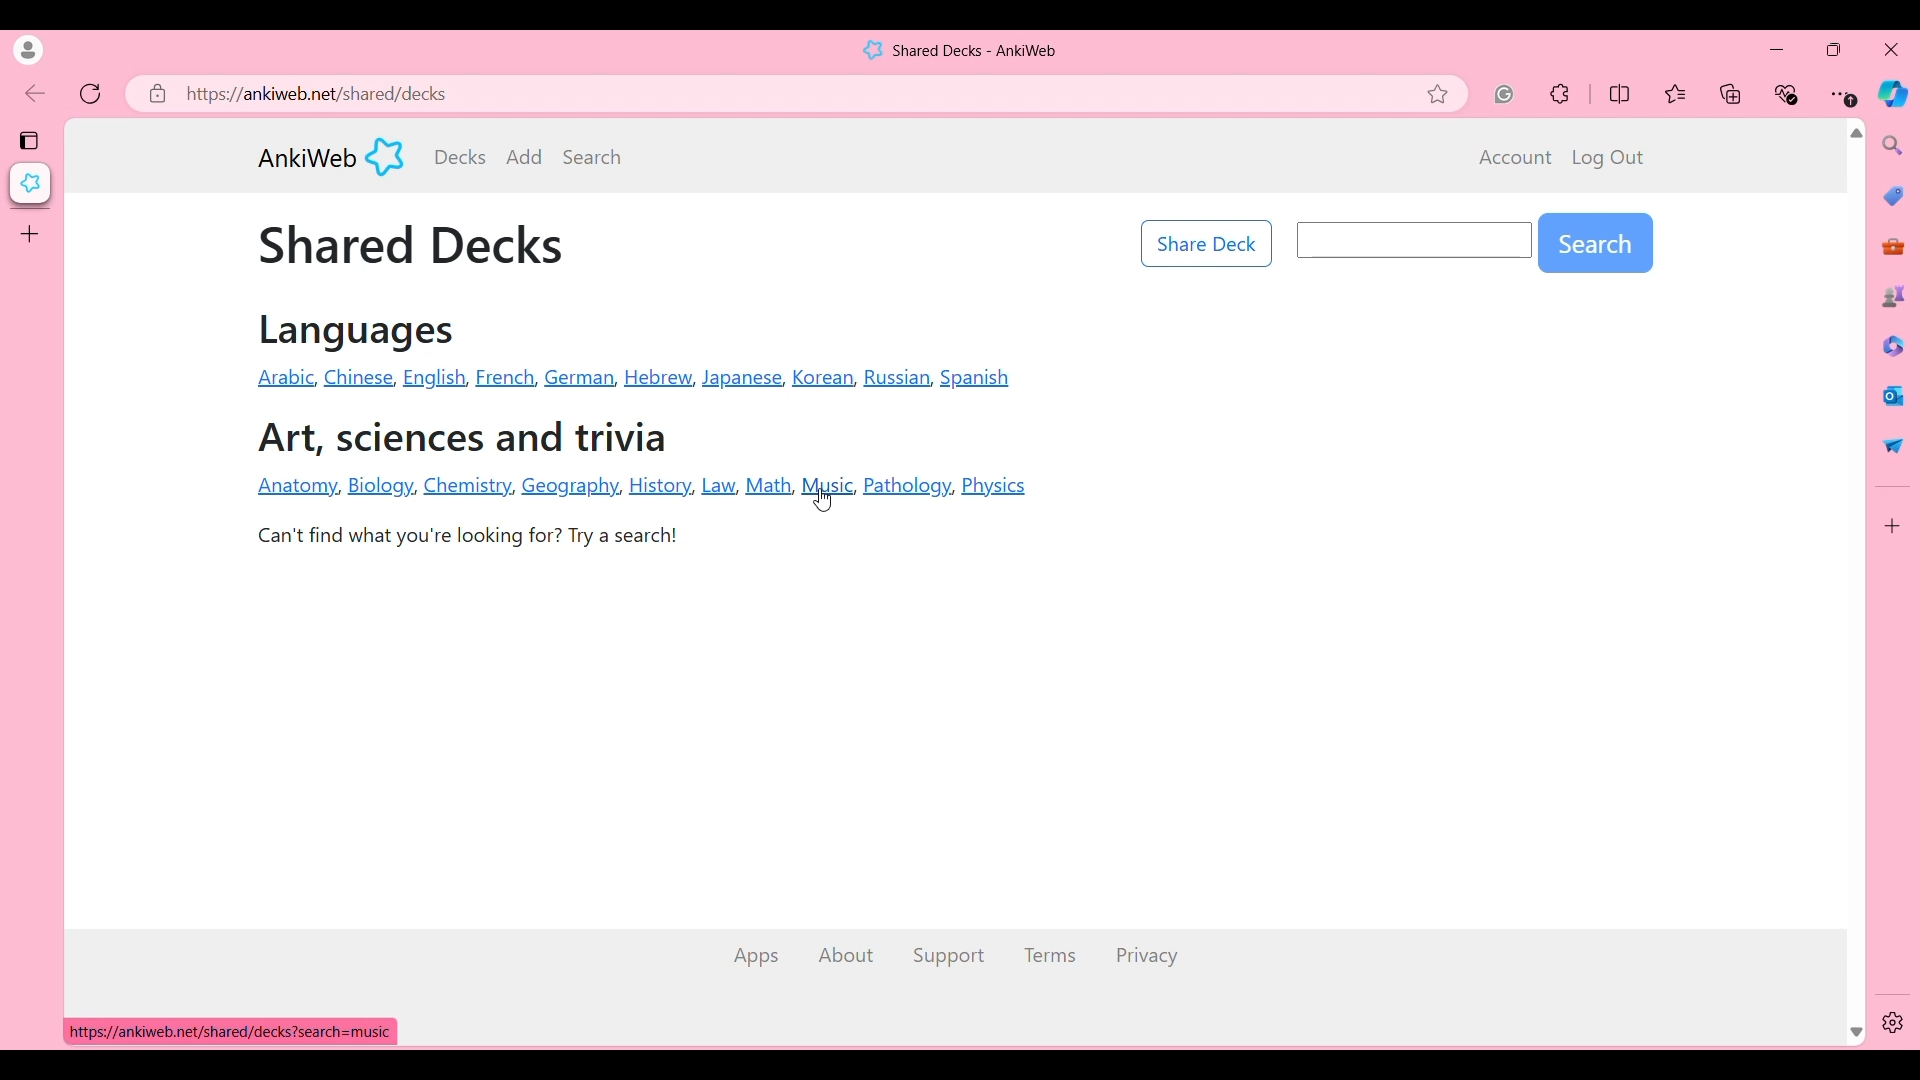  I want to click on Split screen, so click(1620, 93).